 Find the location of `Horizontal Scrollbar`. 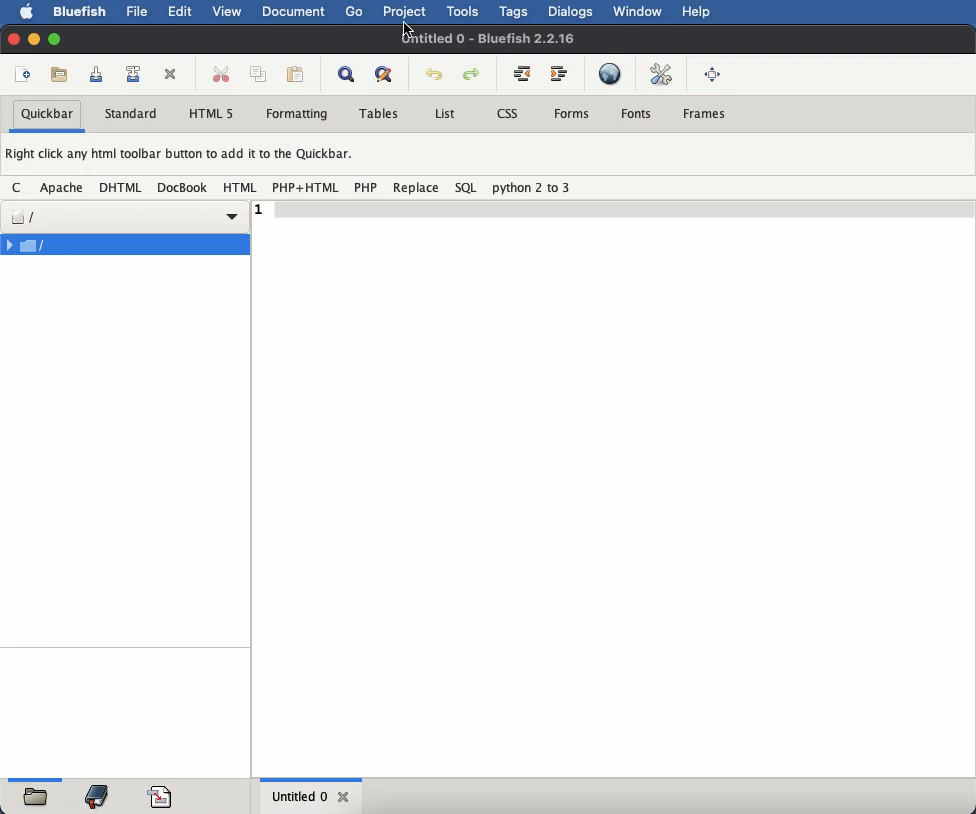

Horizontal Scrollbar is located at coordinates (315, 777).